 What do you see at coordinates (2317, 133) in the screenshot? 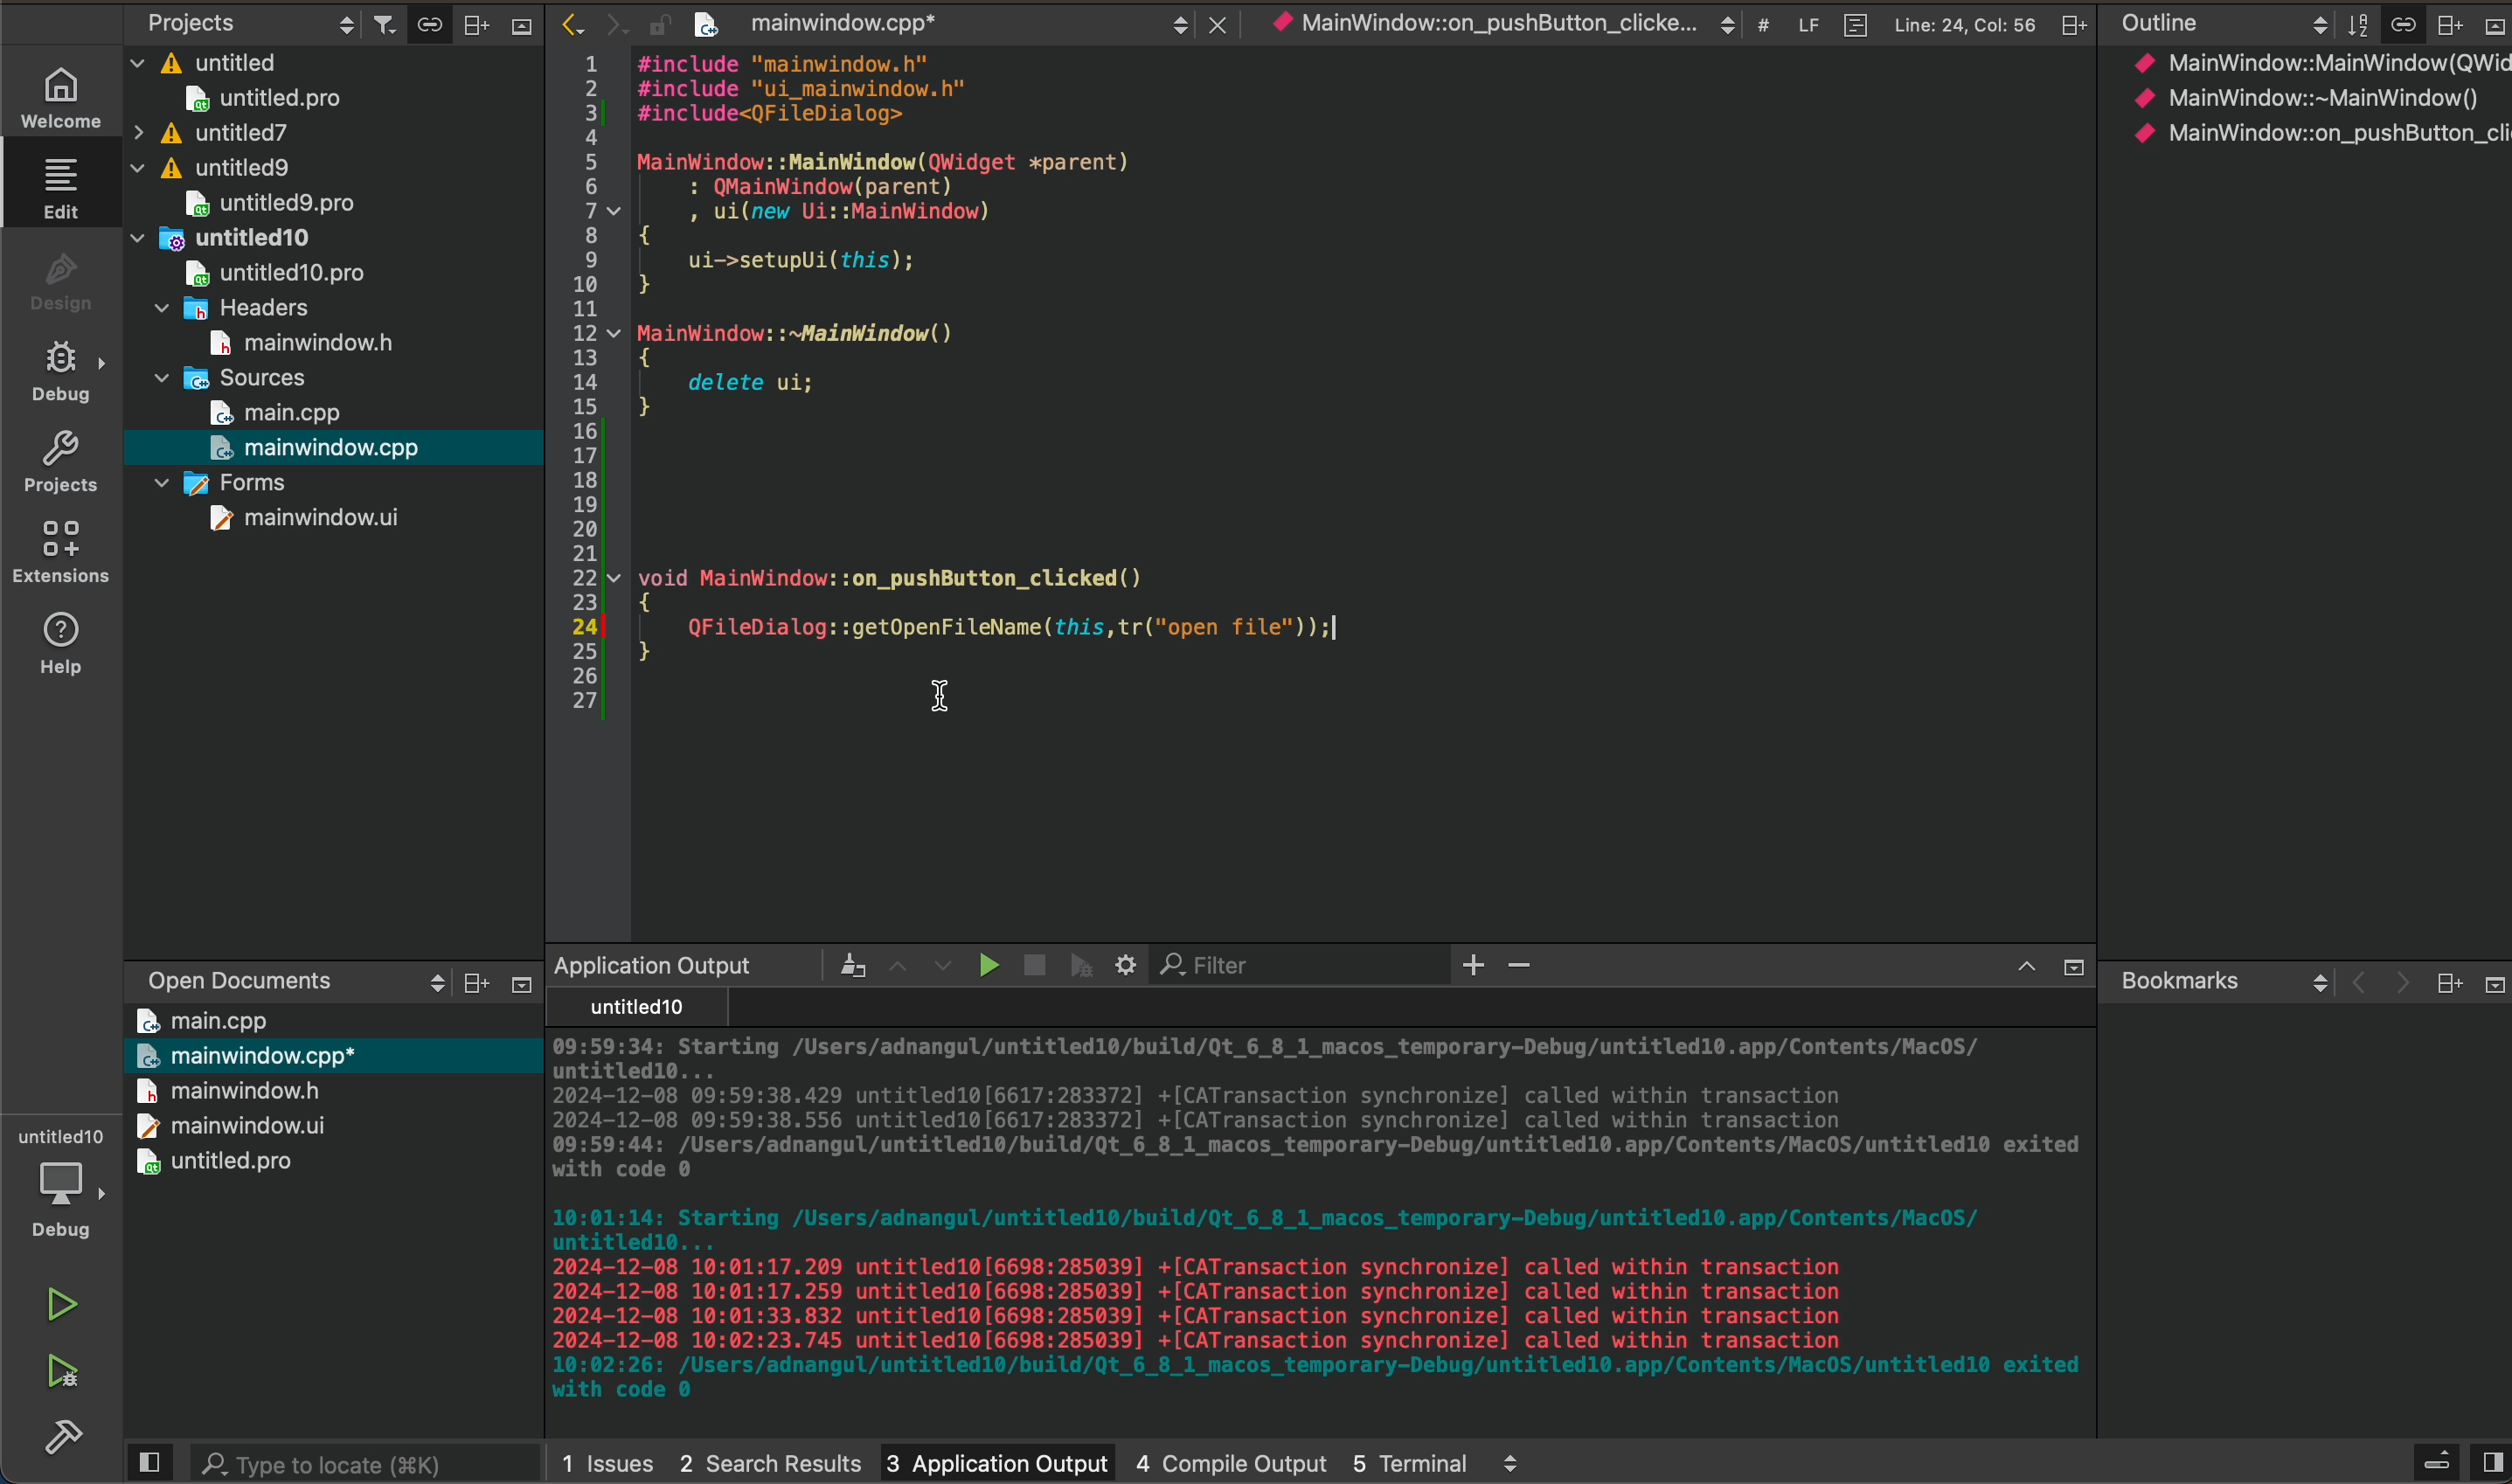
I see `MainWindow::on_pushButton cl` at bounding box center [2317, 133].